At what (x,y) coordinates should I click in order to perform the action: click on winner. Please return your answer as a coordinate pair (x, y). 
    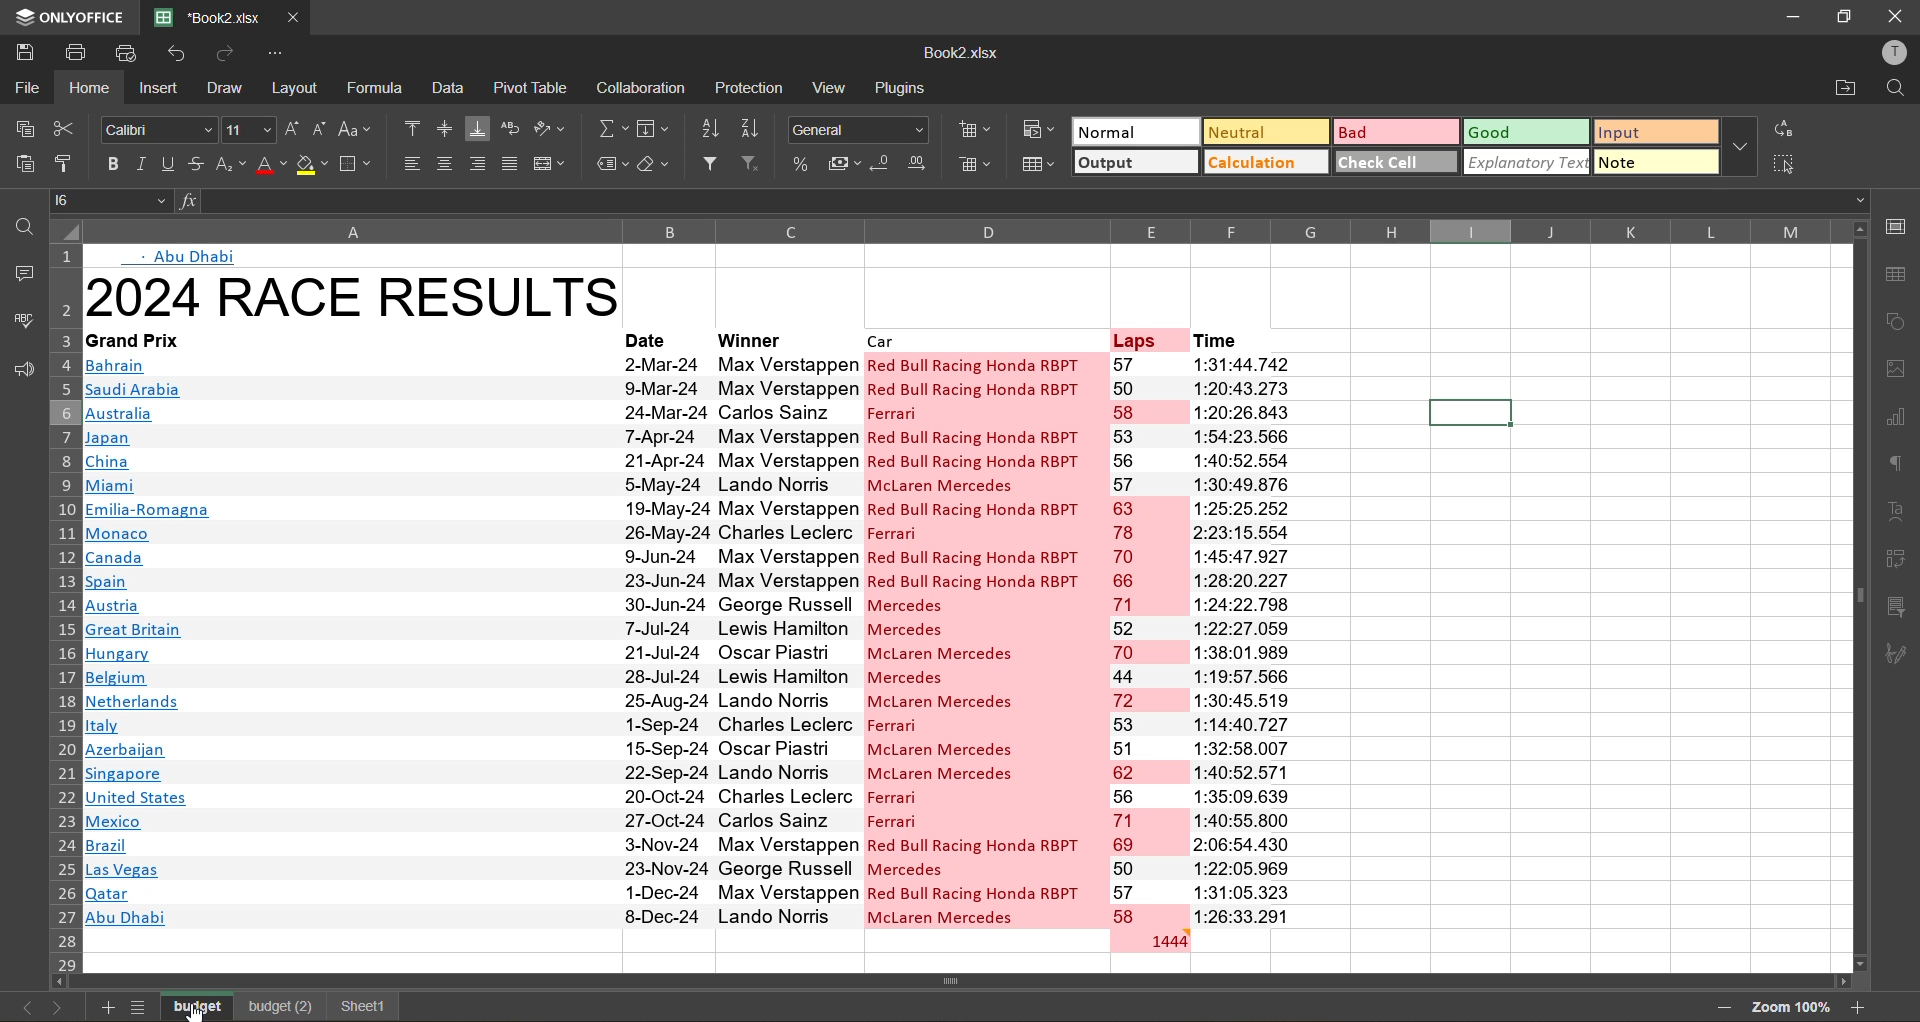
    Looking at the image, I should click on (777, 338).